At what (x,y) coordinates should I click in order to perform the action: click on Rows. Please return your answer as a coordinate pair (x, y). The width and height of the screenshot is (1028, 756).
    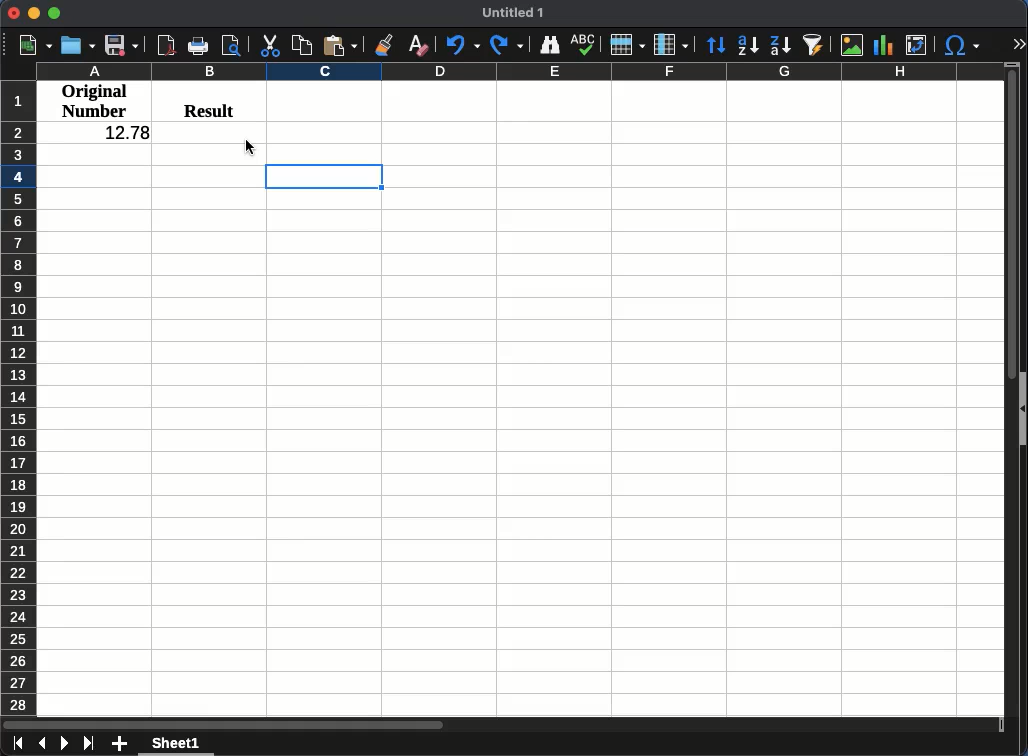
    Looking at the image, I should click on (627, 44).